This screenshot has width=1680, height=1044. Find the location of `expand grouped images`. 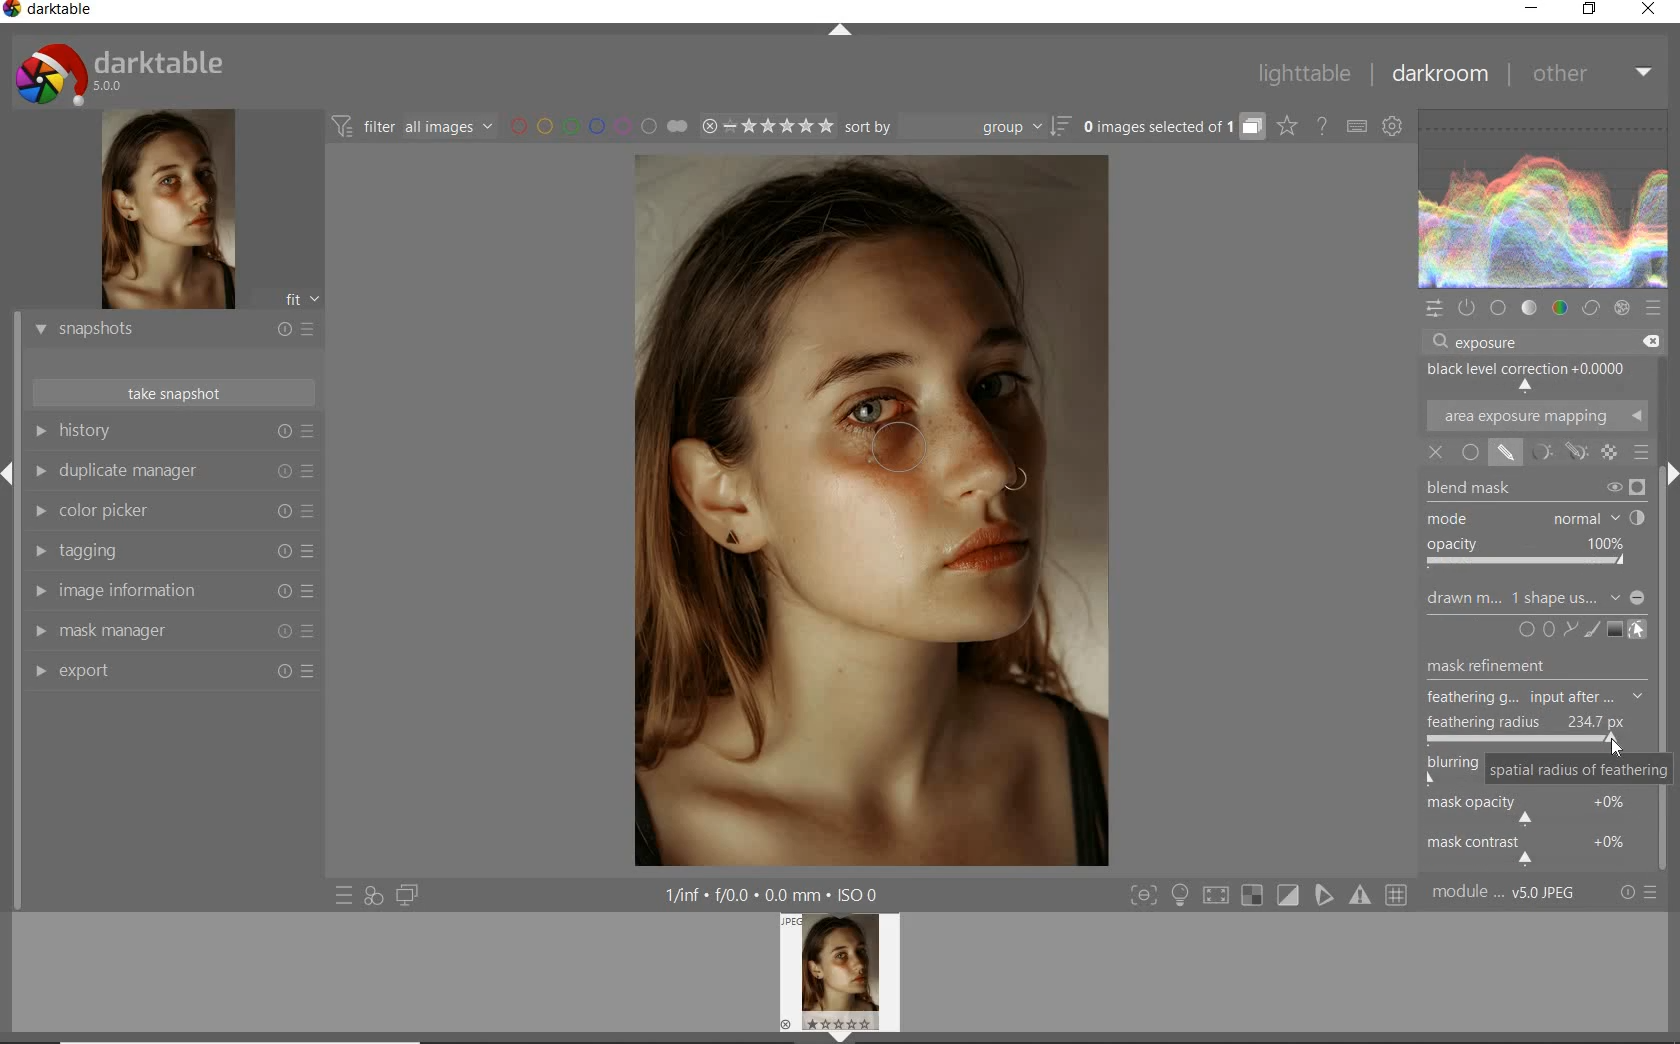

expand grouped images is located at coordinates (1171, 127).